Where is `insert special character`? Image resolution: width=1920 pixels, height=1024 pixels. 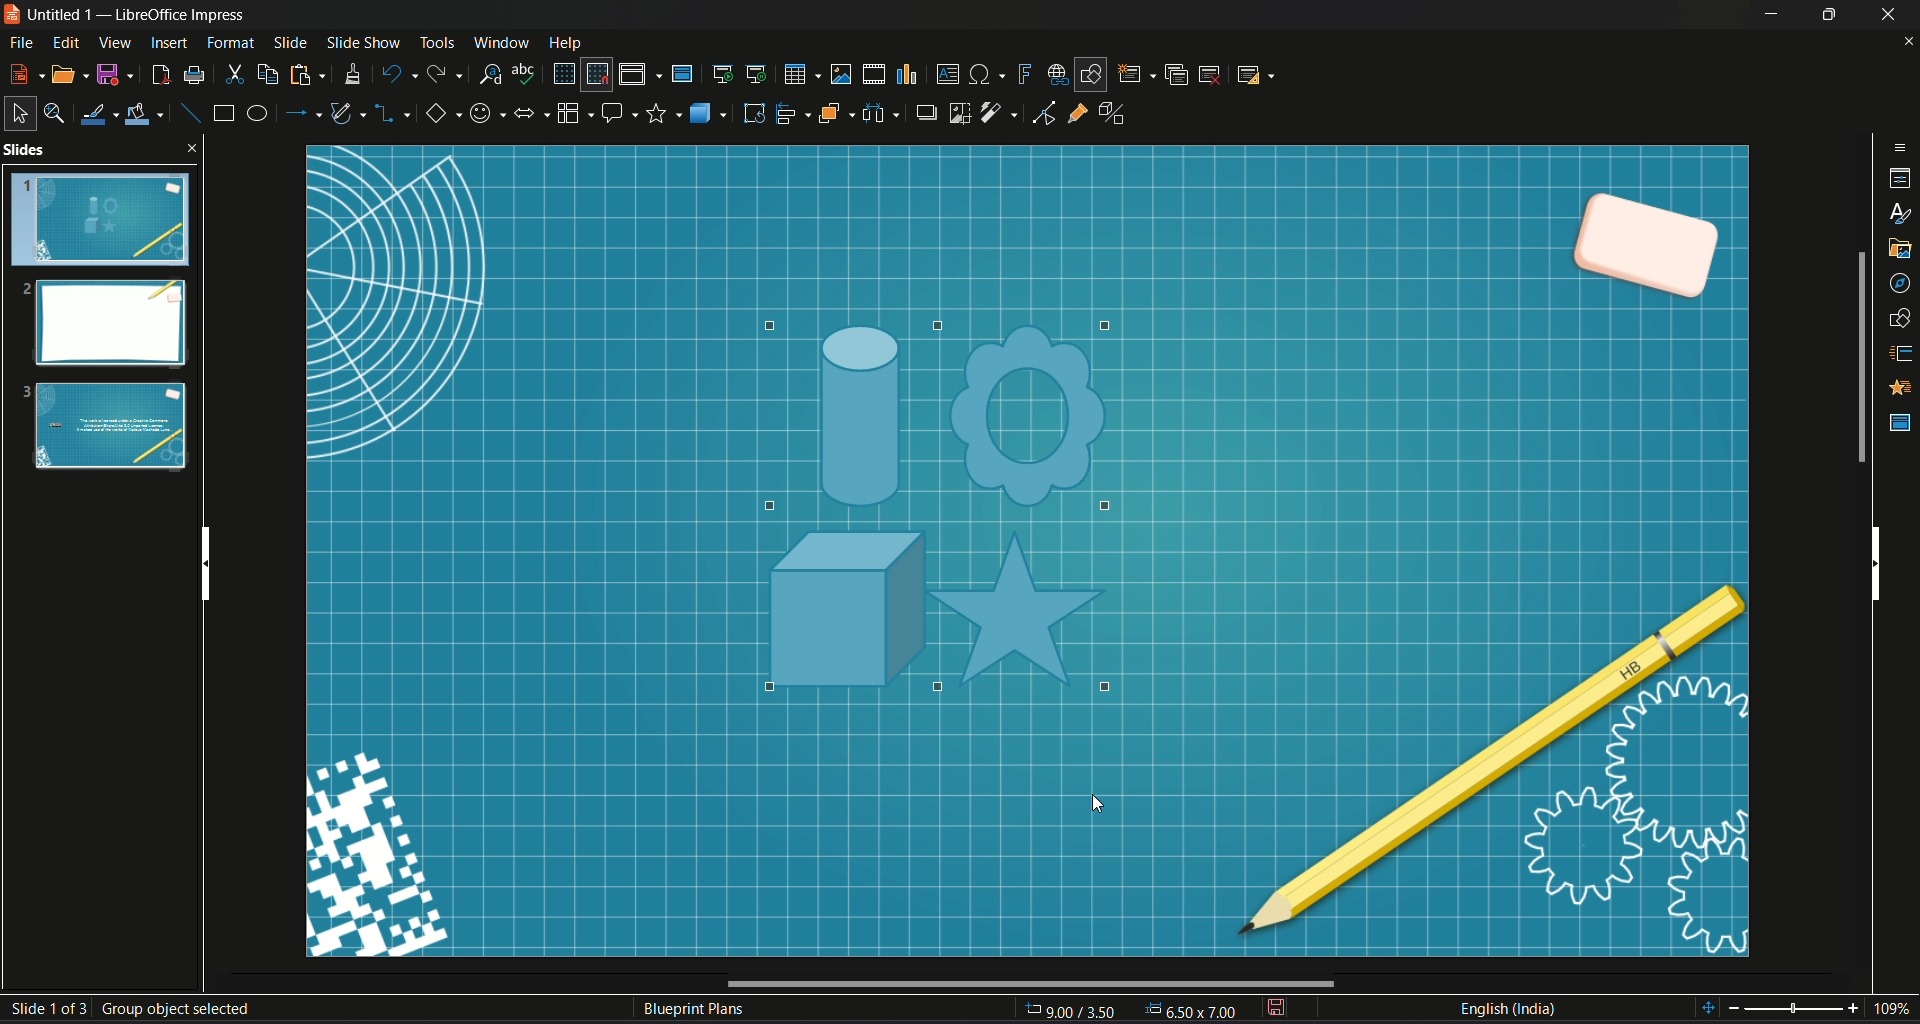 insert special character is located at coordinates (988, 73).